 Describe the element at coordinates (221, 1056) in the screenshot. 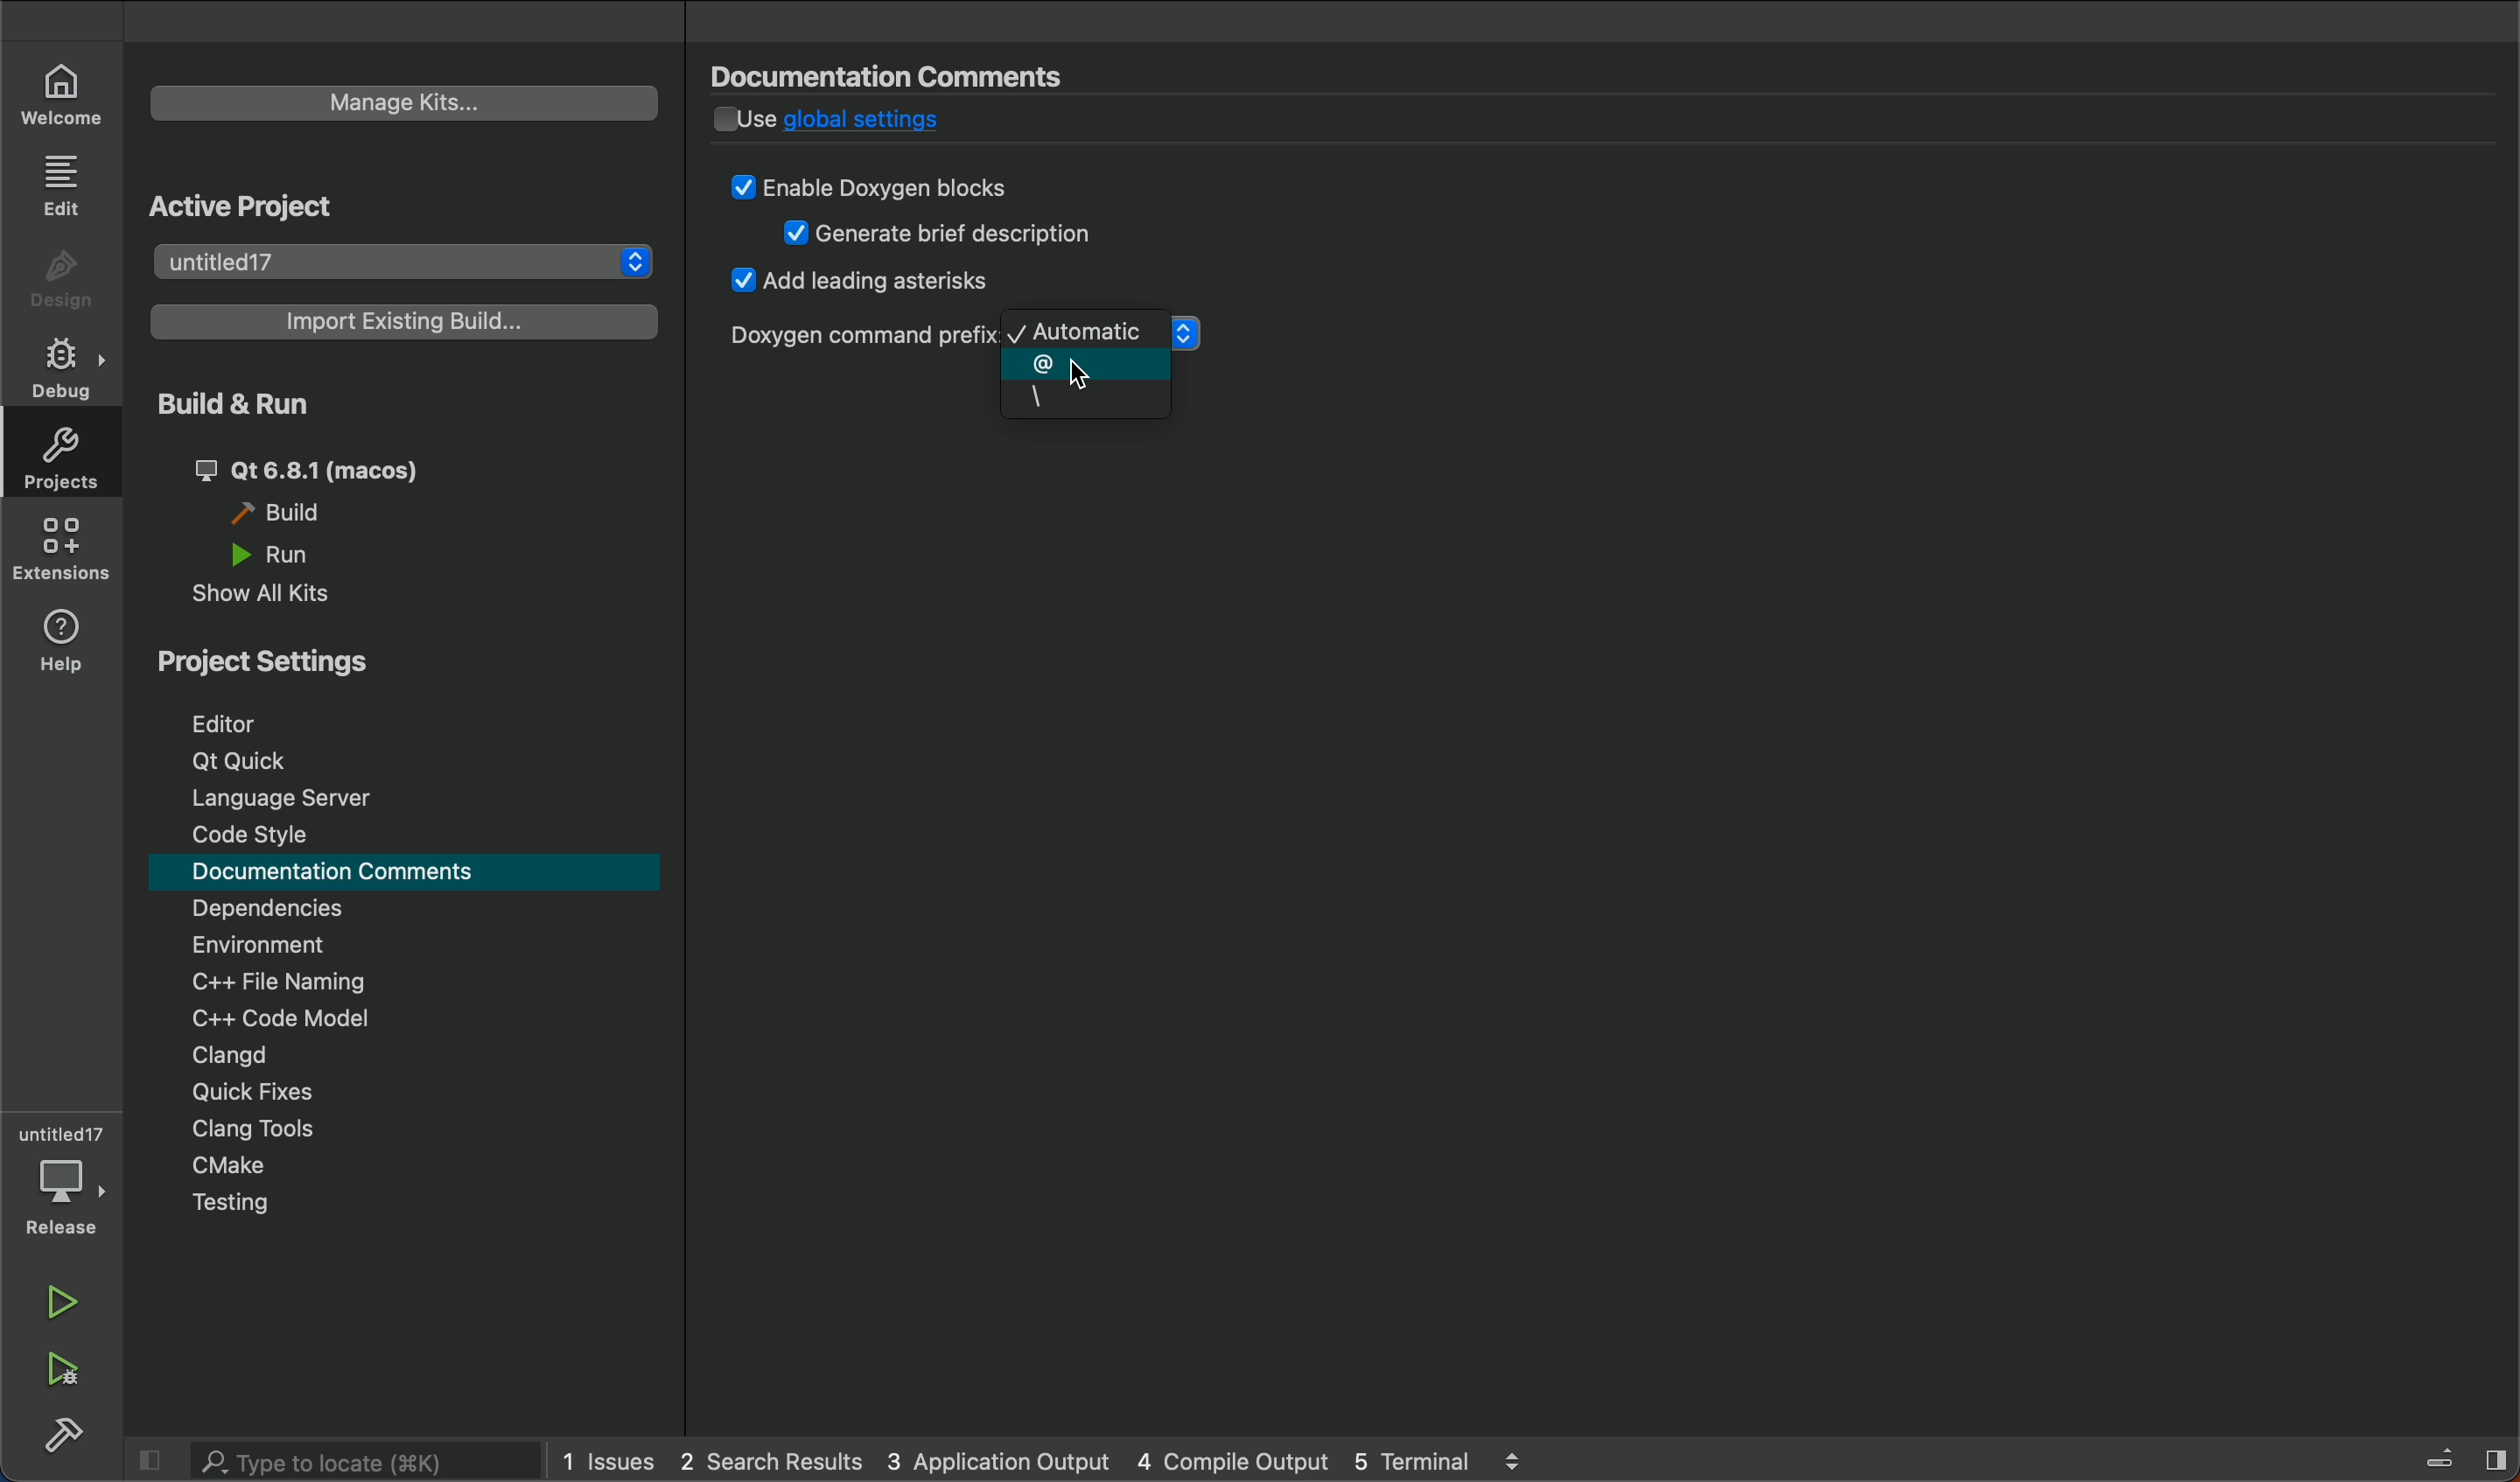

I see `clangd` at that location.